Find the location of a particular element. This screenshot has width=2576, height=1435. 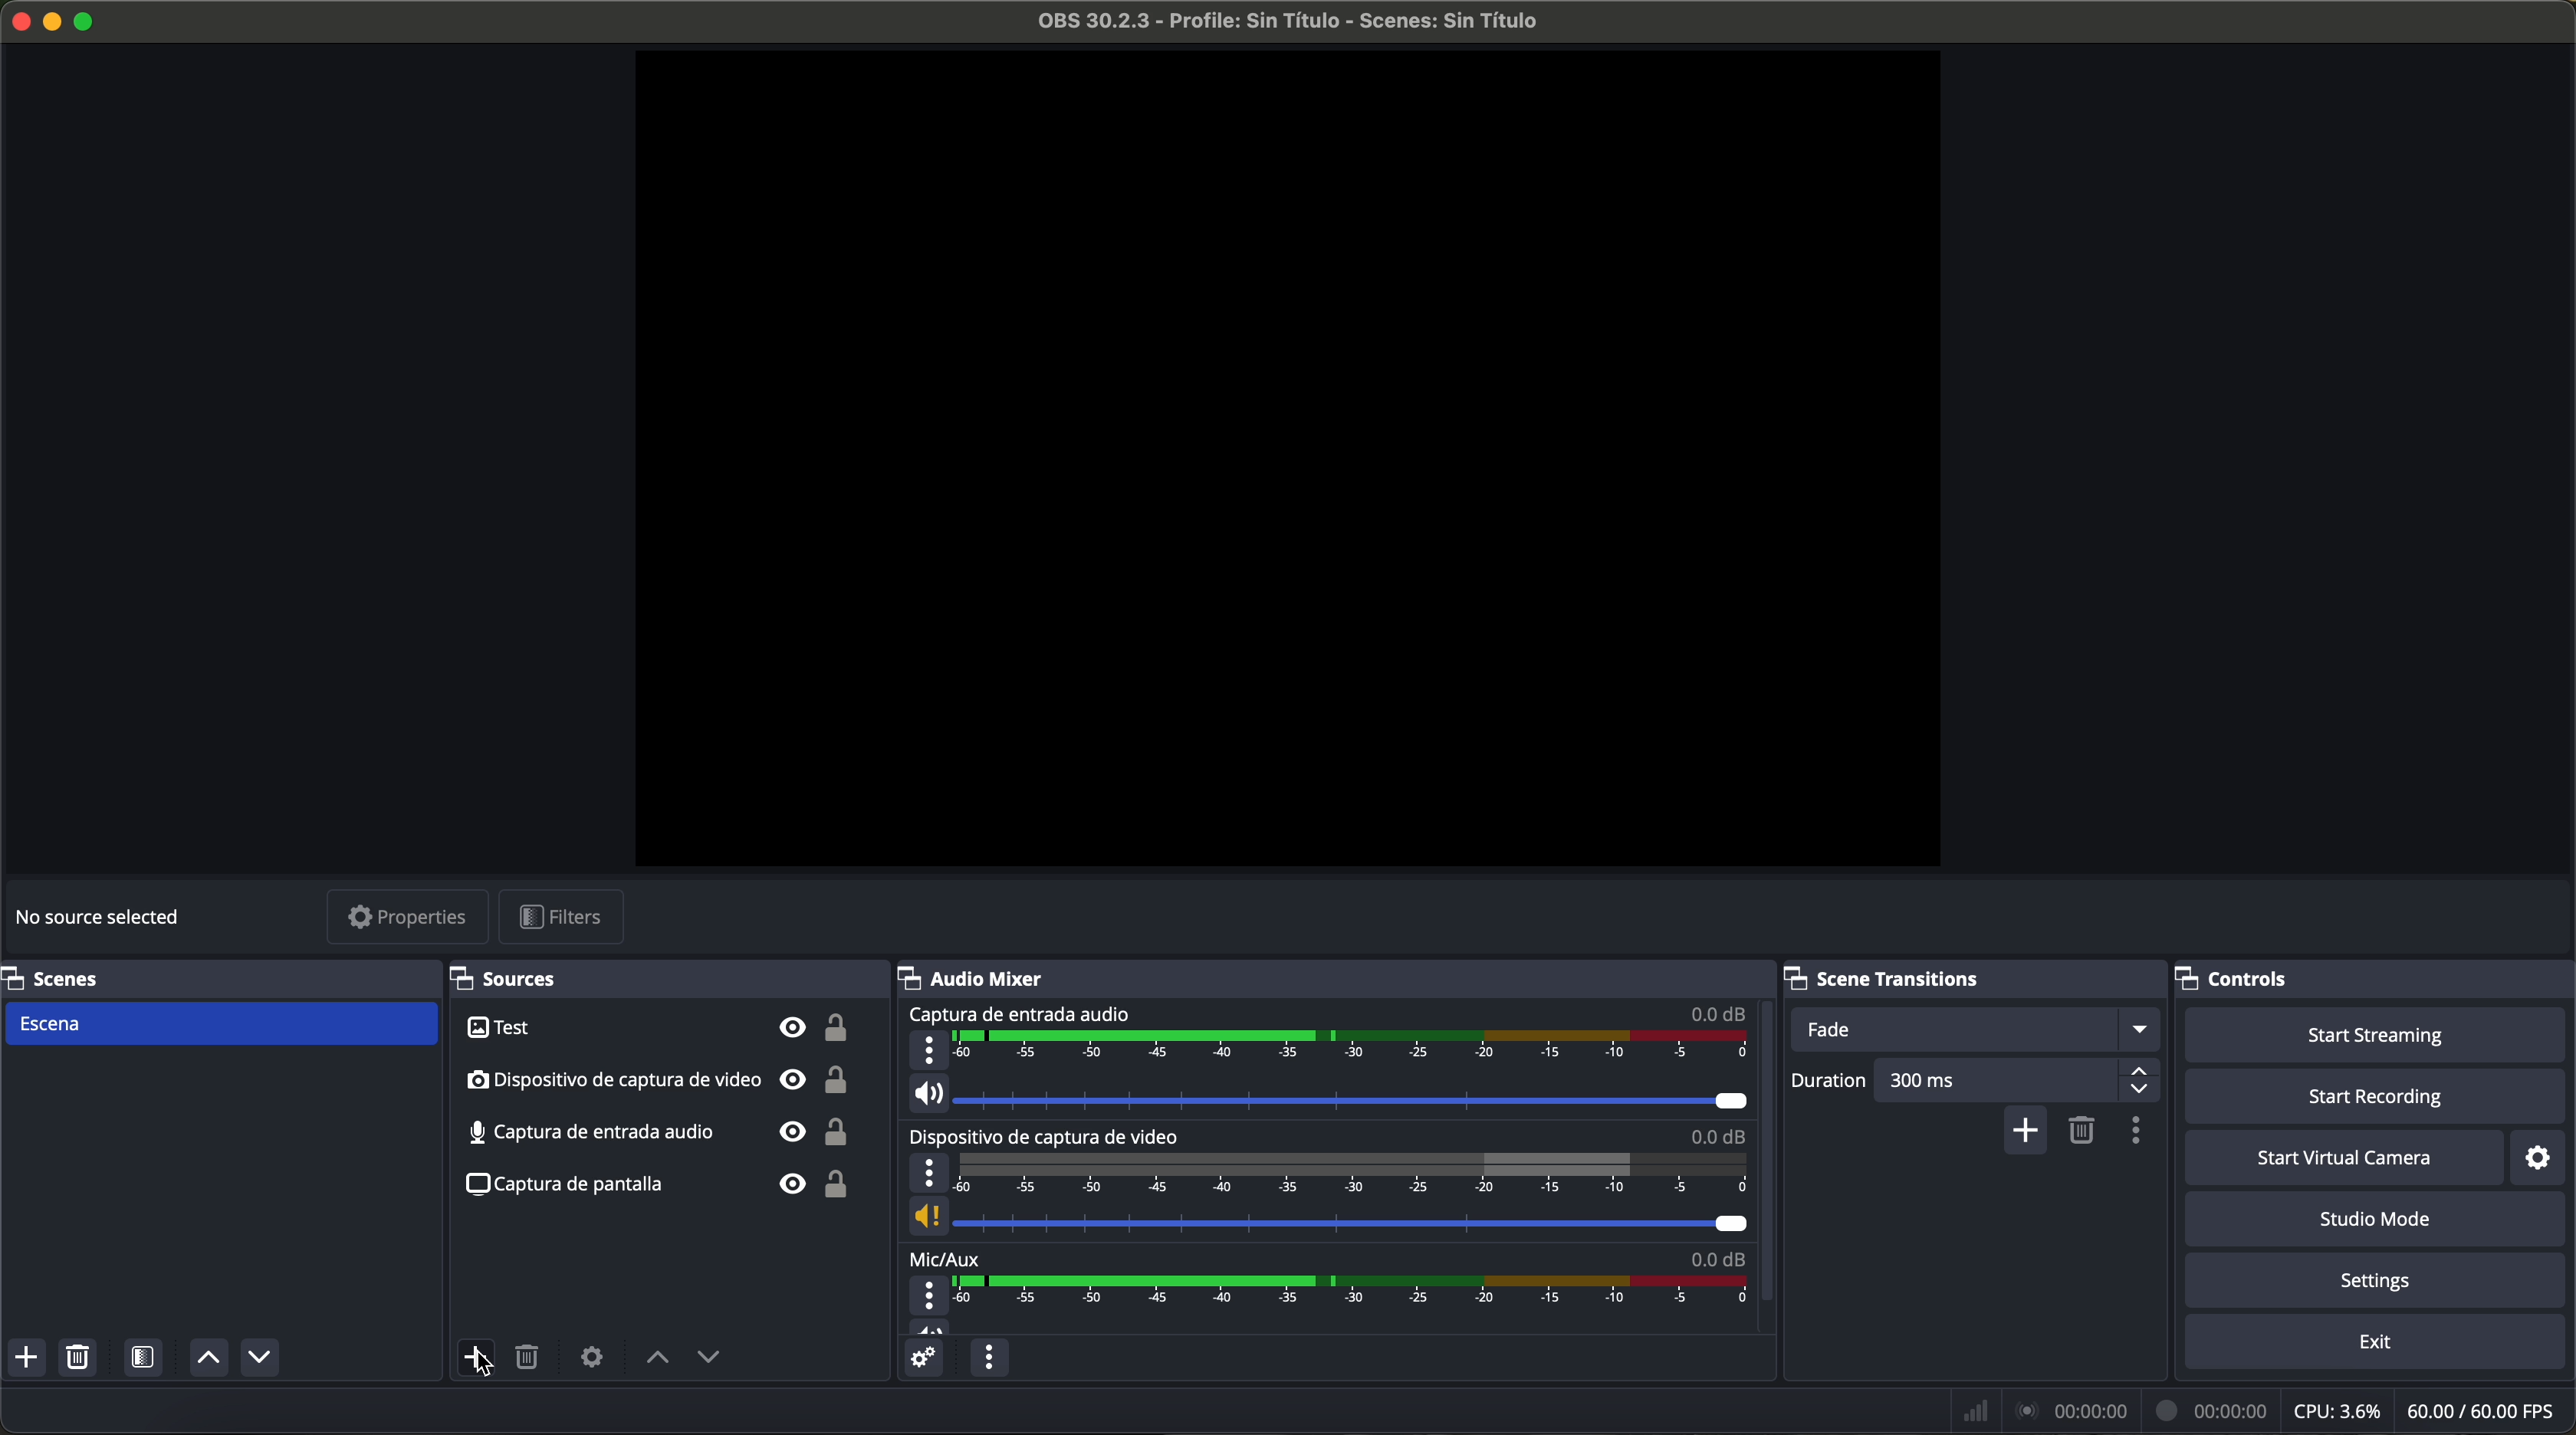

exit is located at coordinates (2381, 1343).